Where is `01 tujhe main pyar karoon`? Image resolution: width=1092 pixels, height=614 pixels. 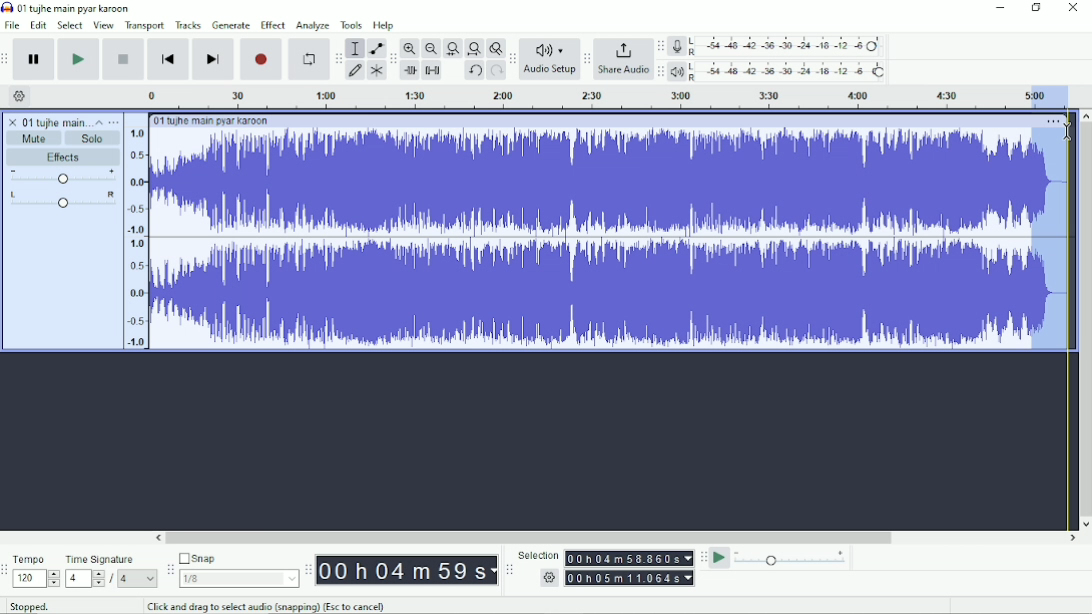
01 tujhe main pyar karoon is located at coordinates (76, 8).